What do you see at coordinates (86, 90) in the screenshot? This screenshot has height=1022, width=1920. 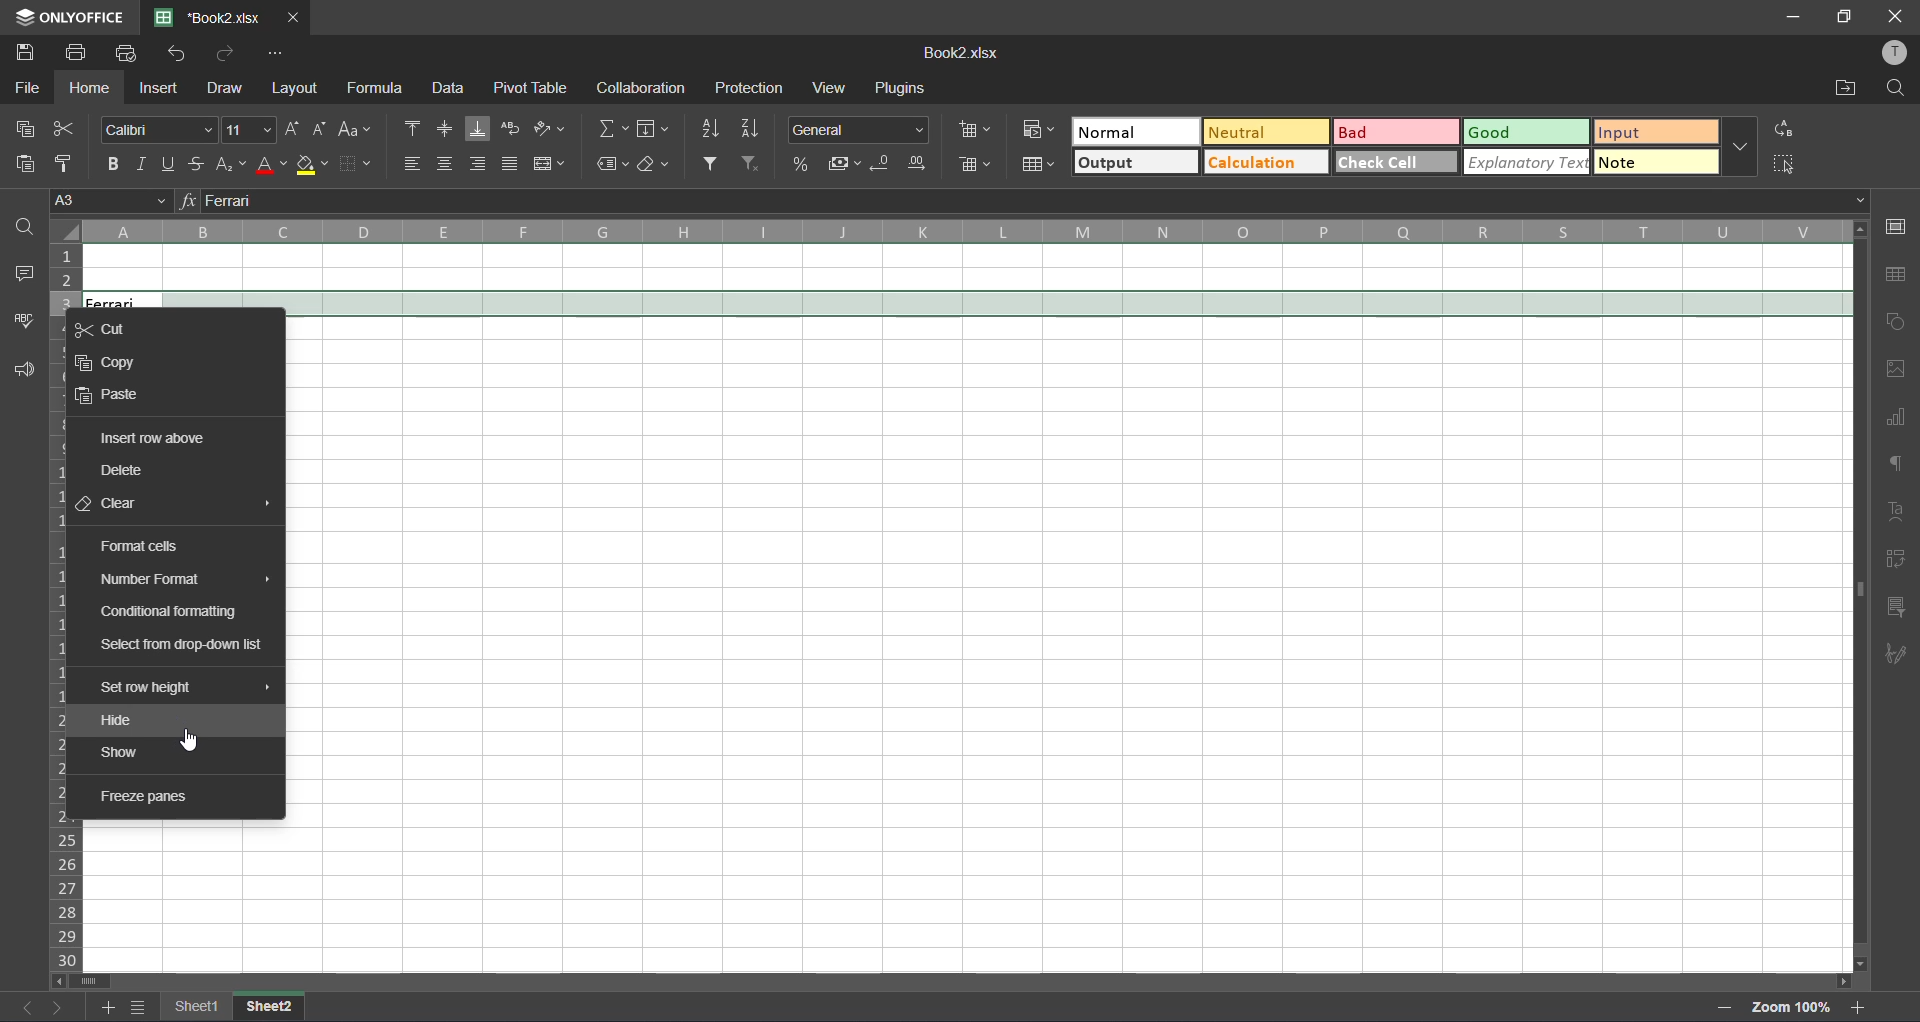 I see `home` at bounding box center [86, 90].